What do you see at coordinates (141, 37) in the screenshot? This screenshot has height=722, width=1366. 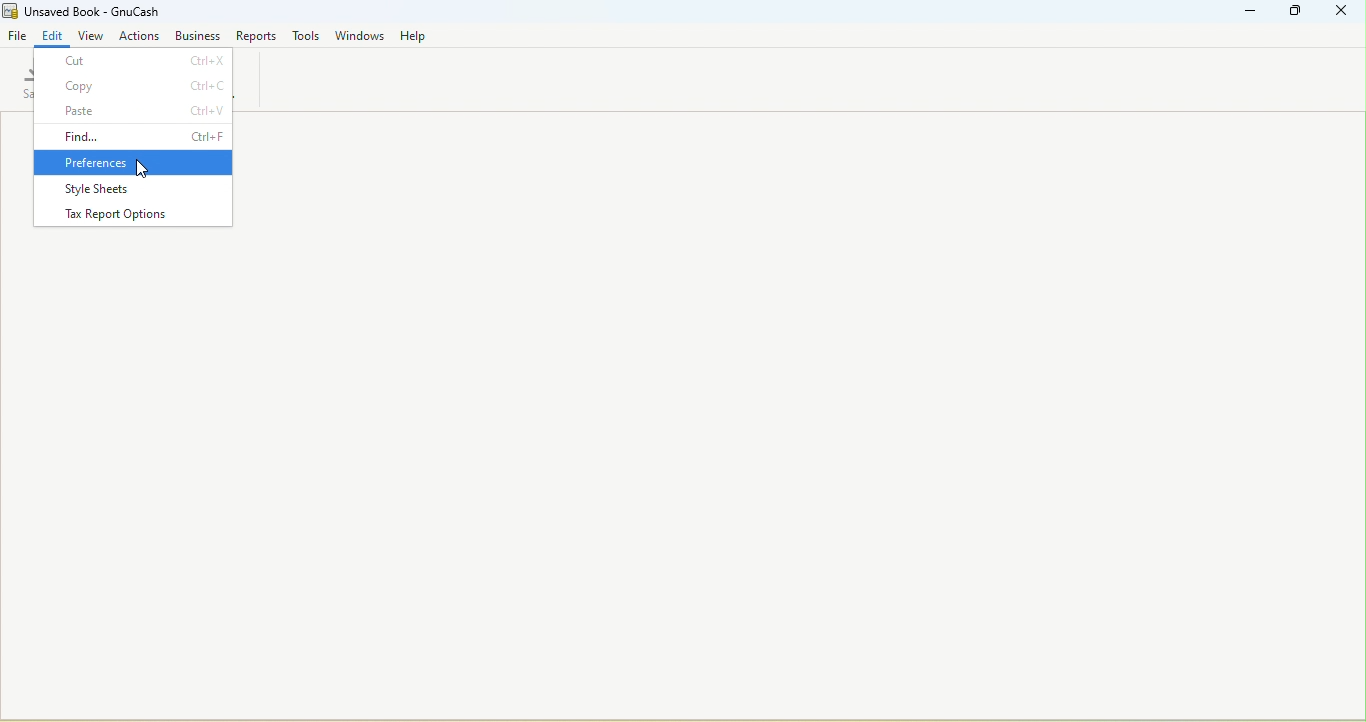 I see `Actions` at bounding box center [141, 37].